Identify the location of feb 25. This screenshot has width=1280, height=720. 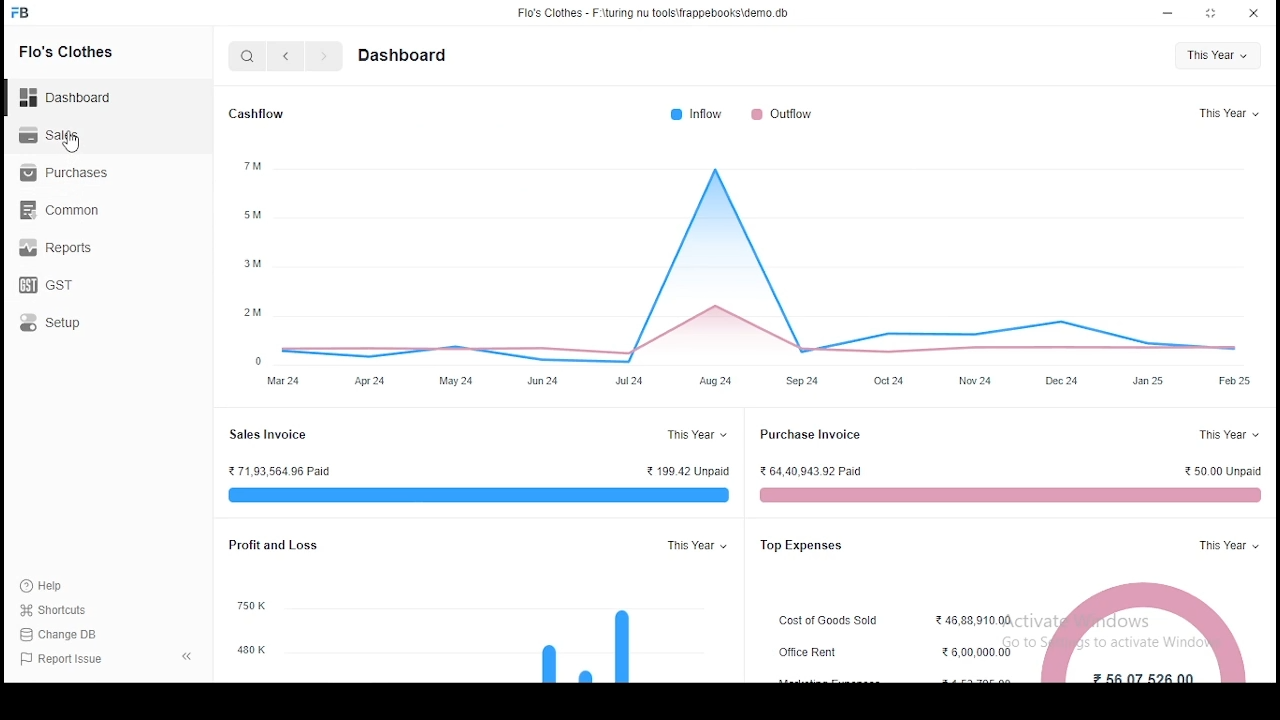
(1234, 381).